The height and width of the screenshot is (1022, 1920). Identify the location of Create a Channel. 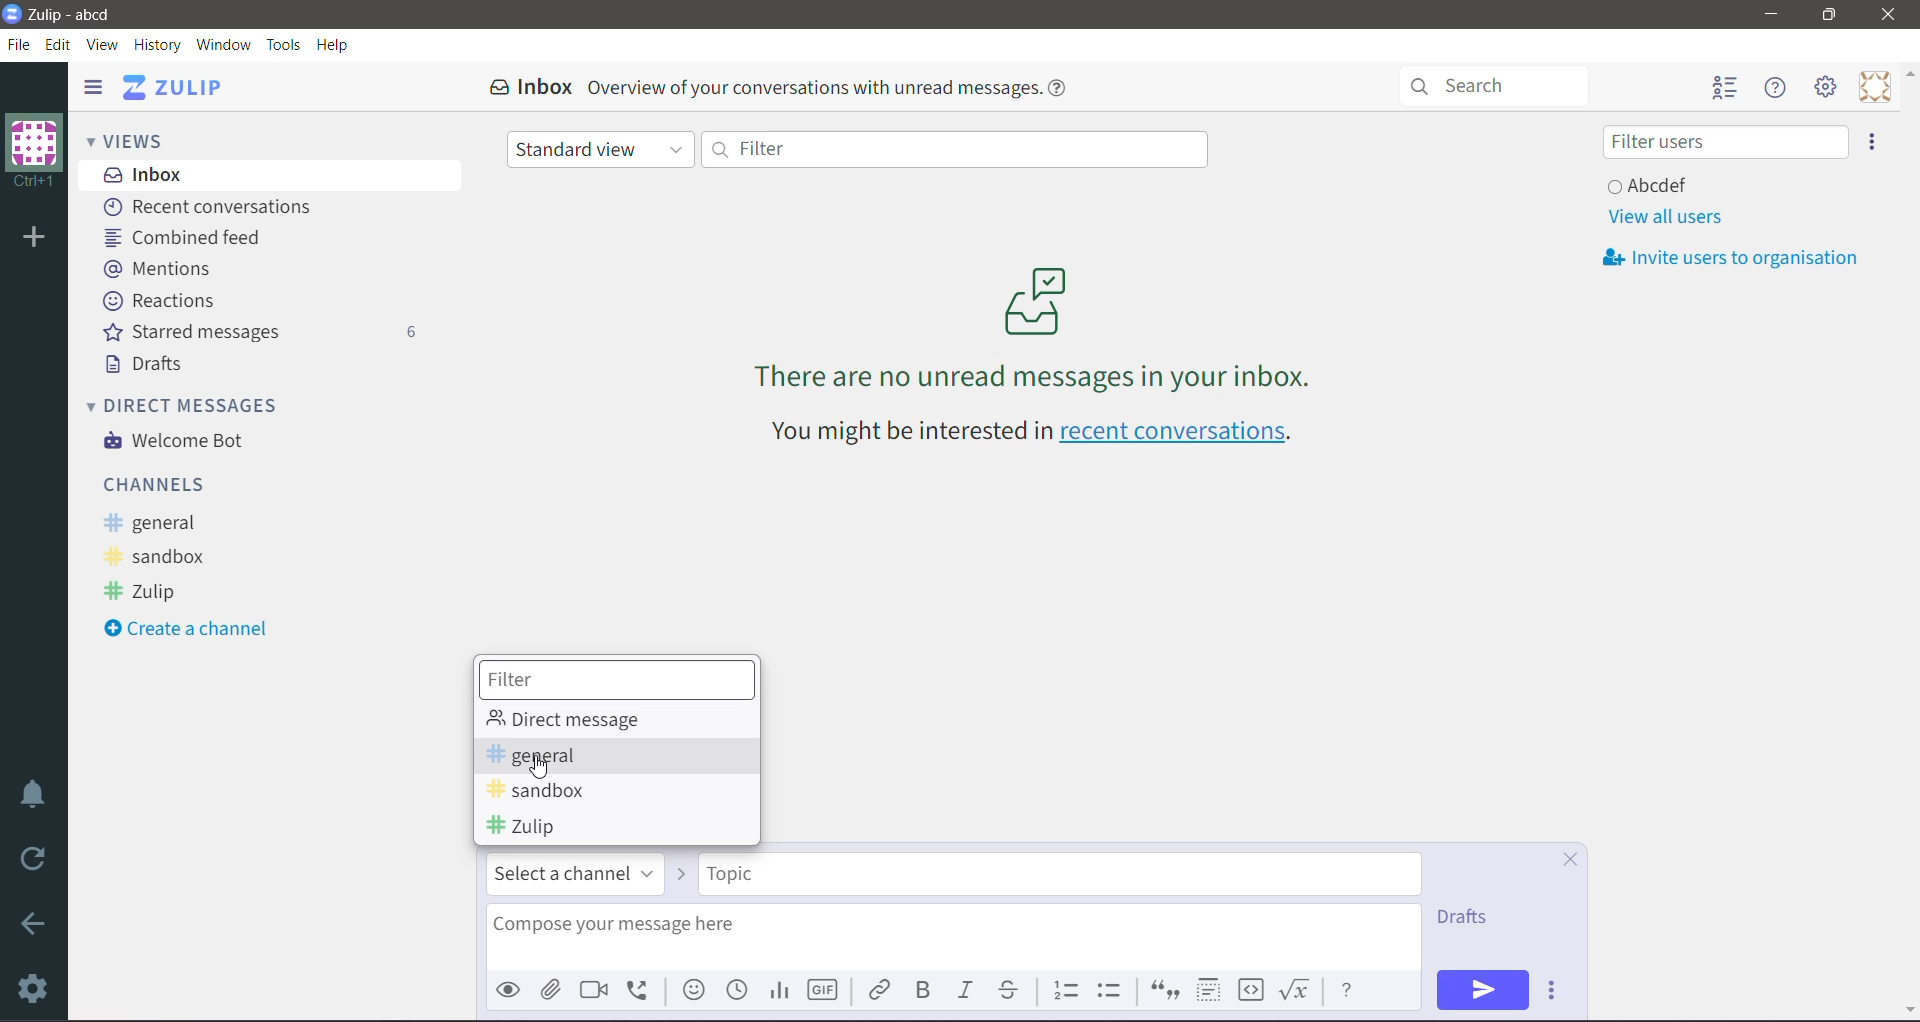
(194, 630).